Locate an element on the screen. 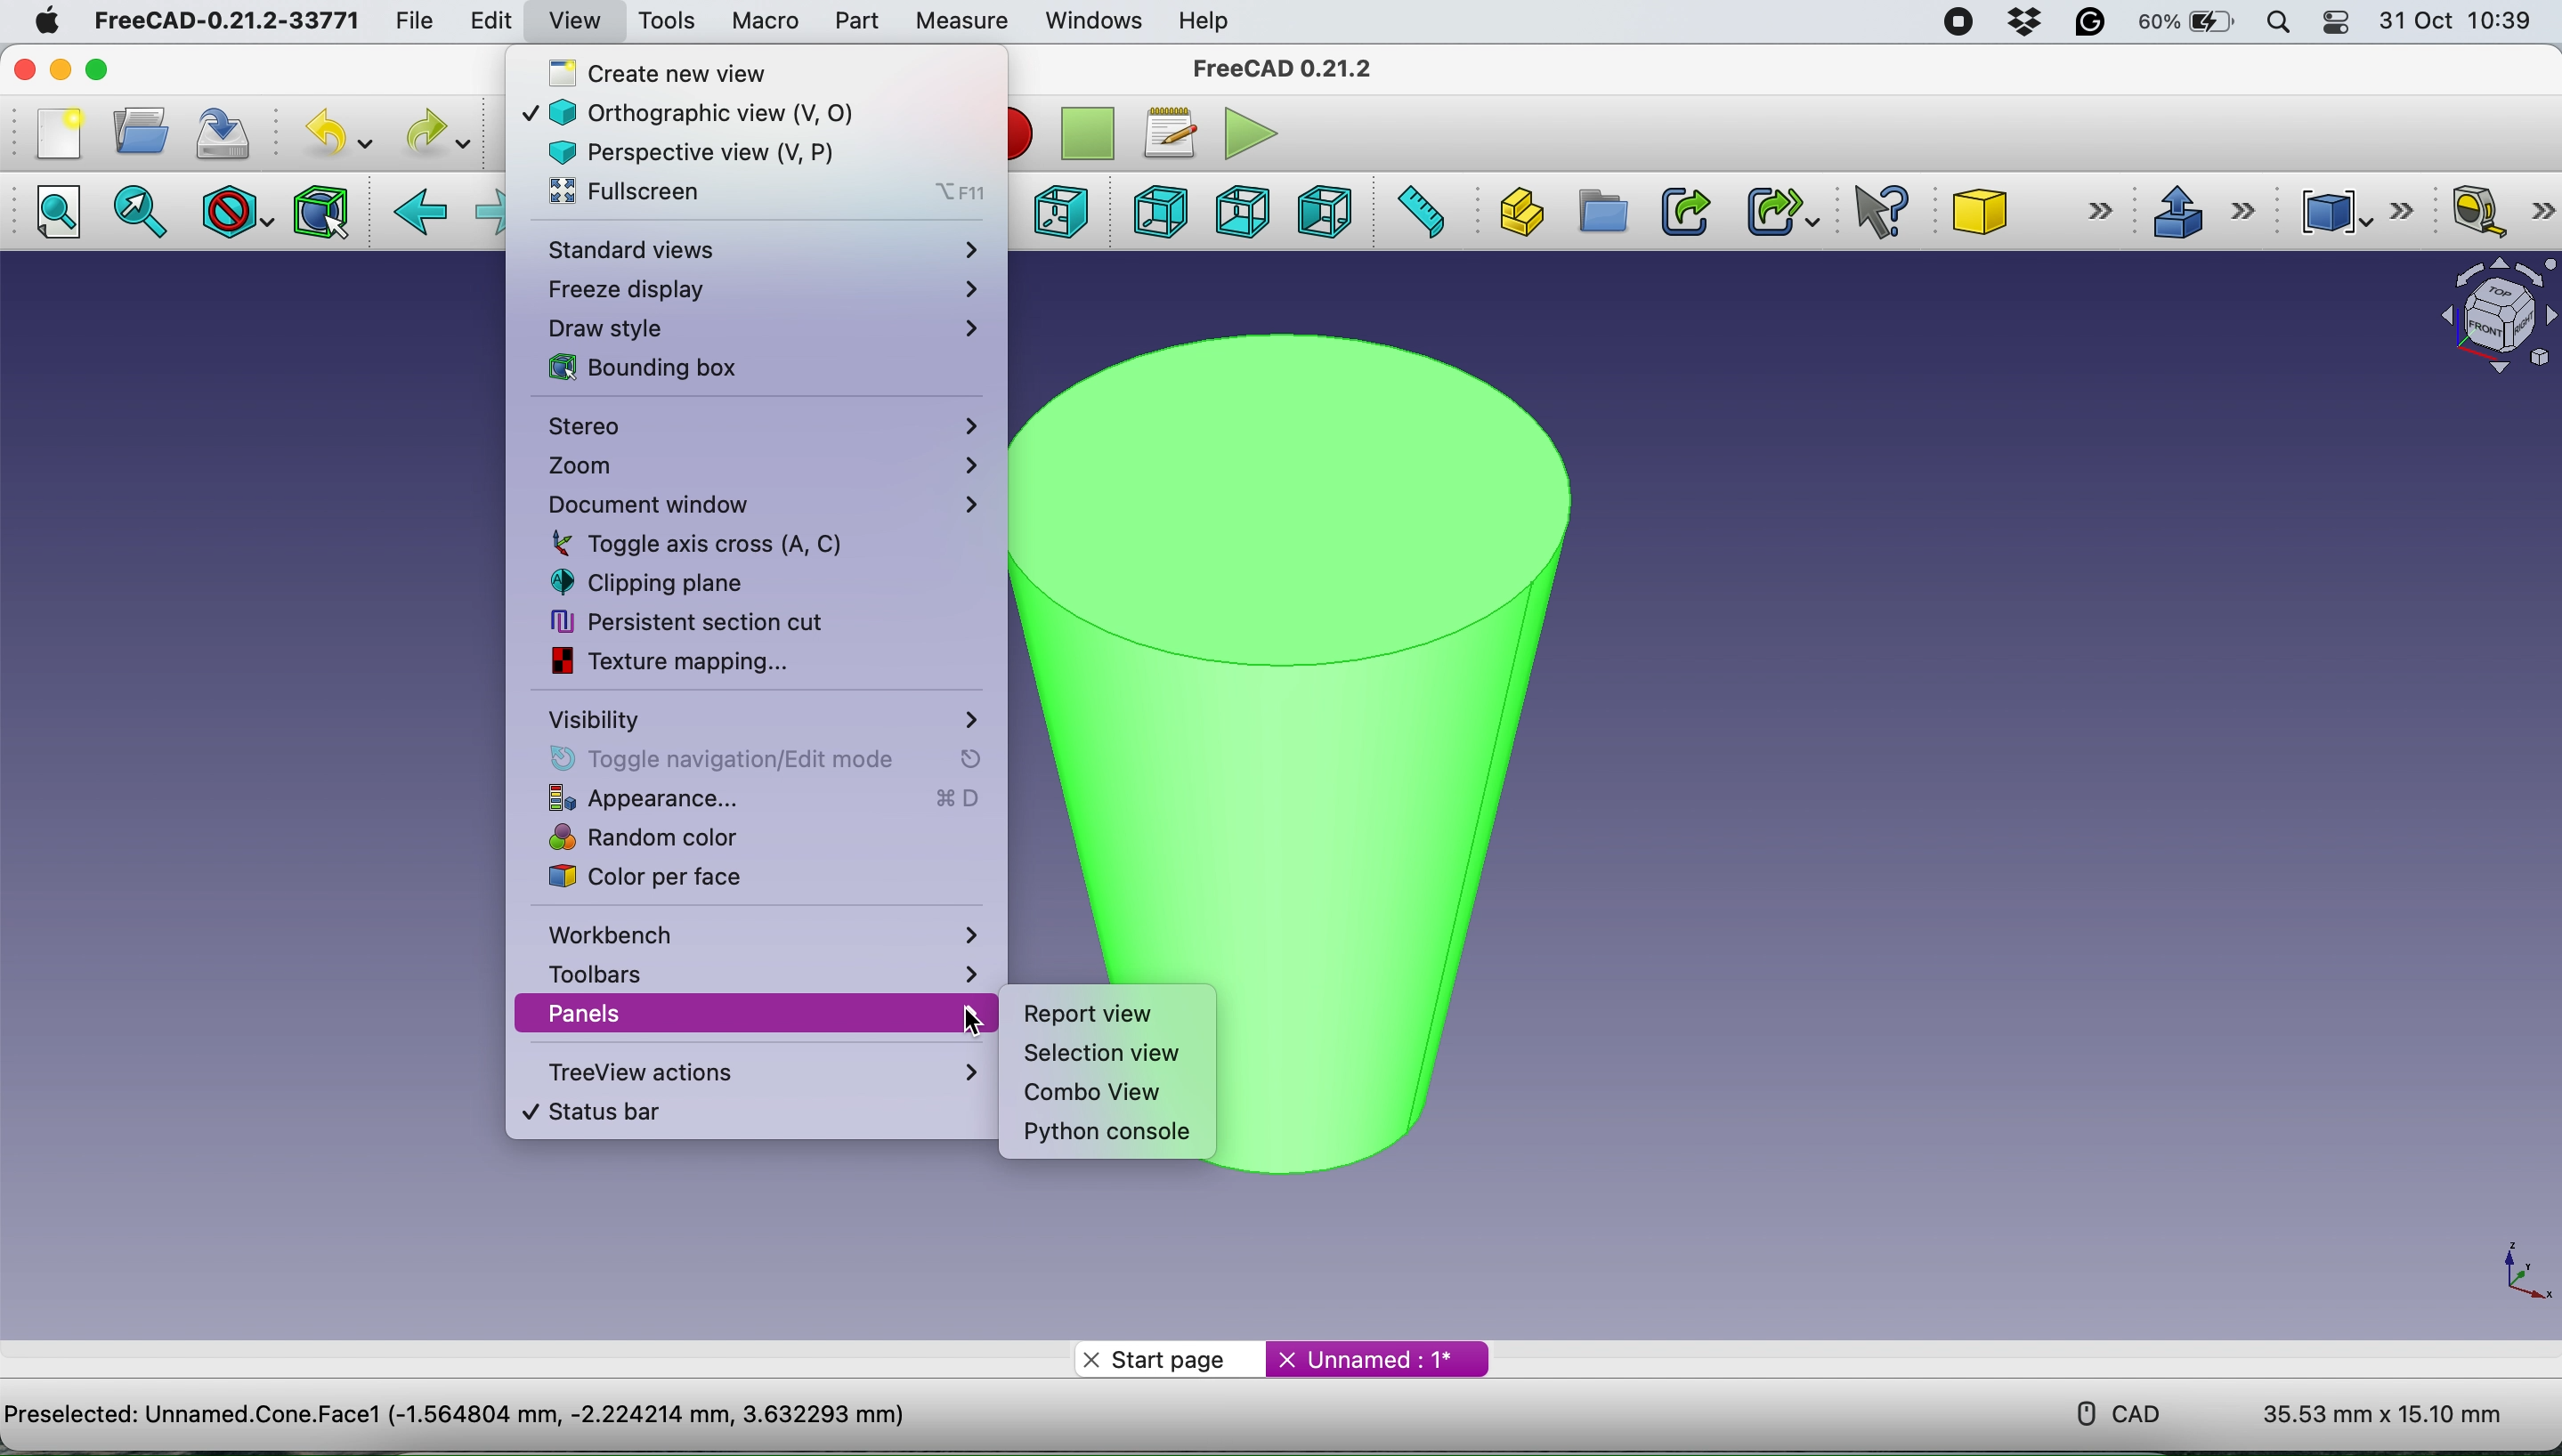 The height and width of the screenshot is (1456, 2562). unnamed : 1* is located at coordinates (1378, 1355).